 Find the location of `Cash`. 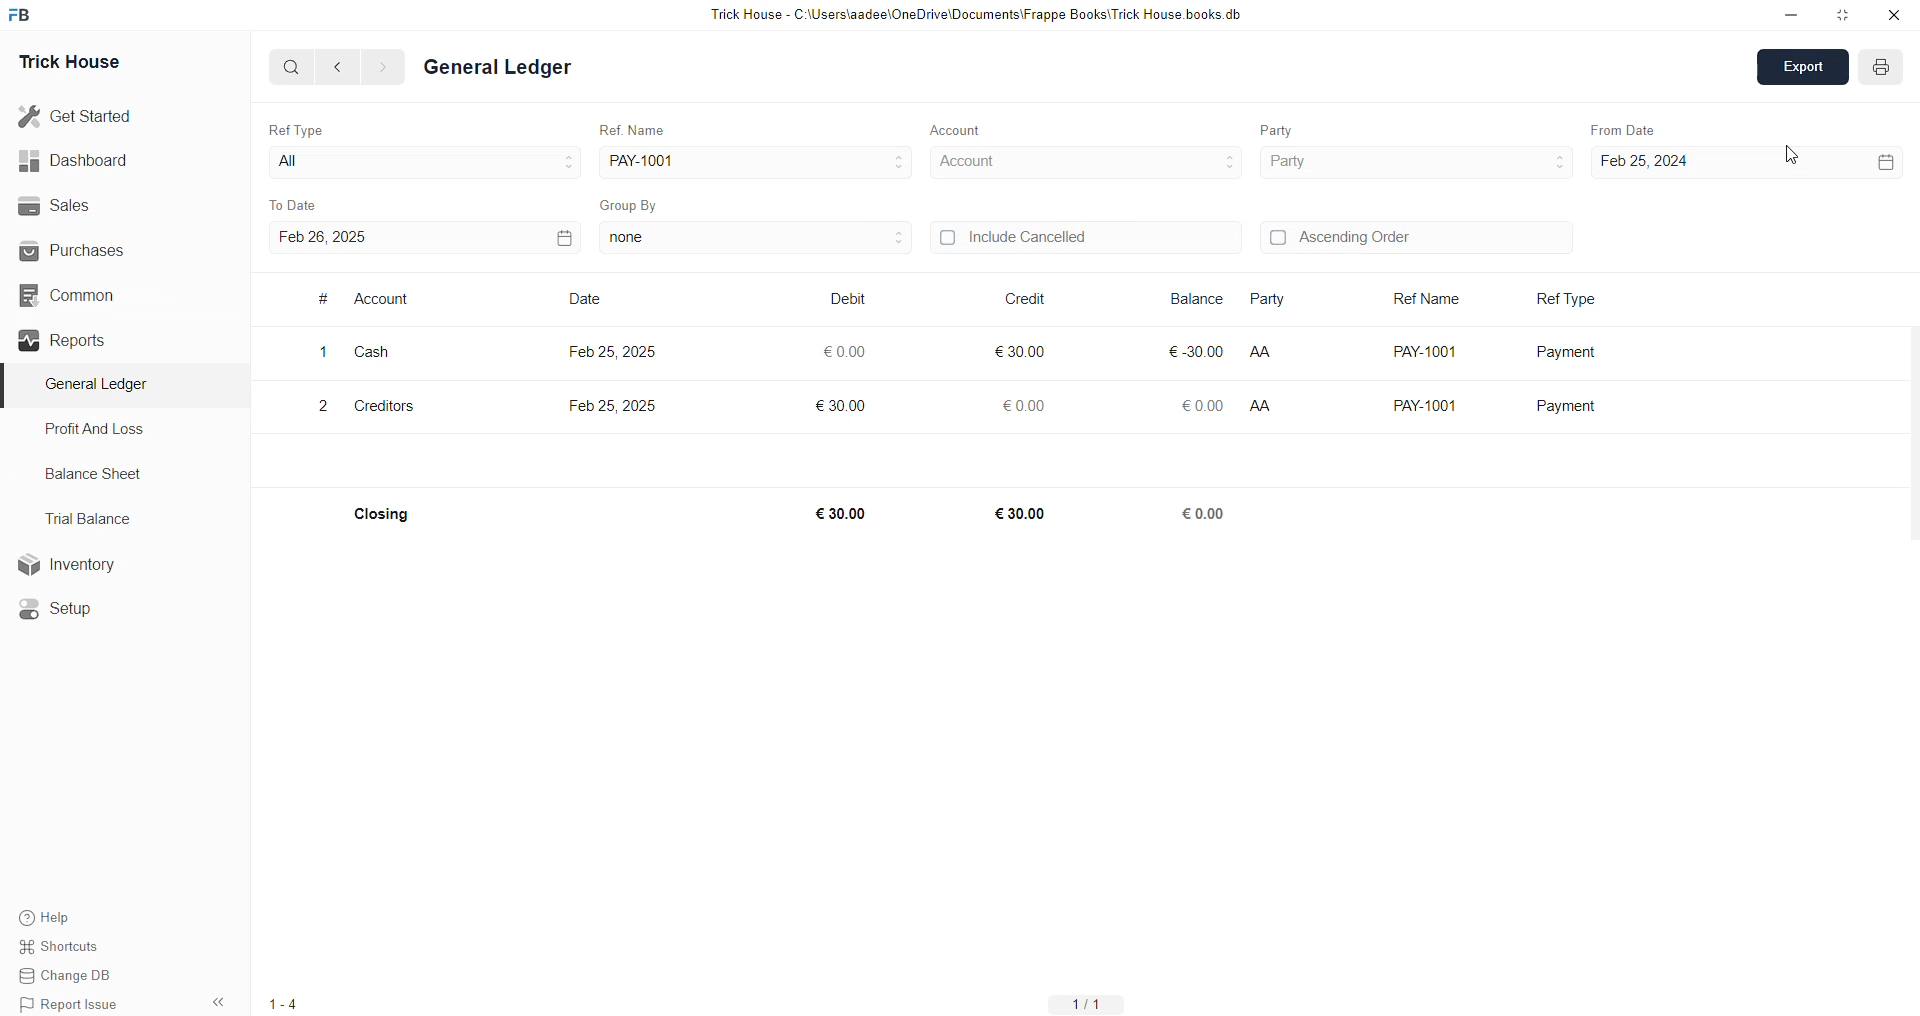

Cash is located at coordinates (375, 351).